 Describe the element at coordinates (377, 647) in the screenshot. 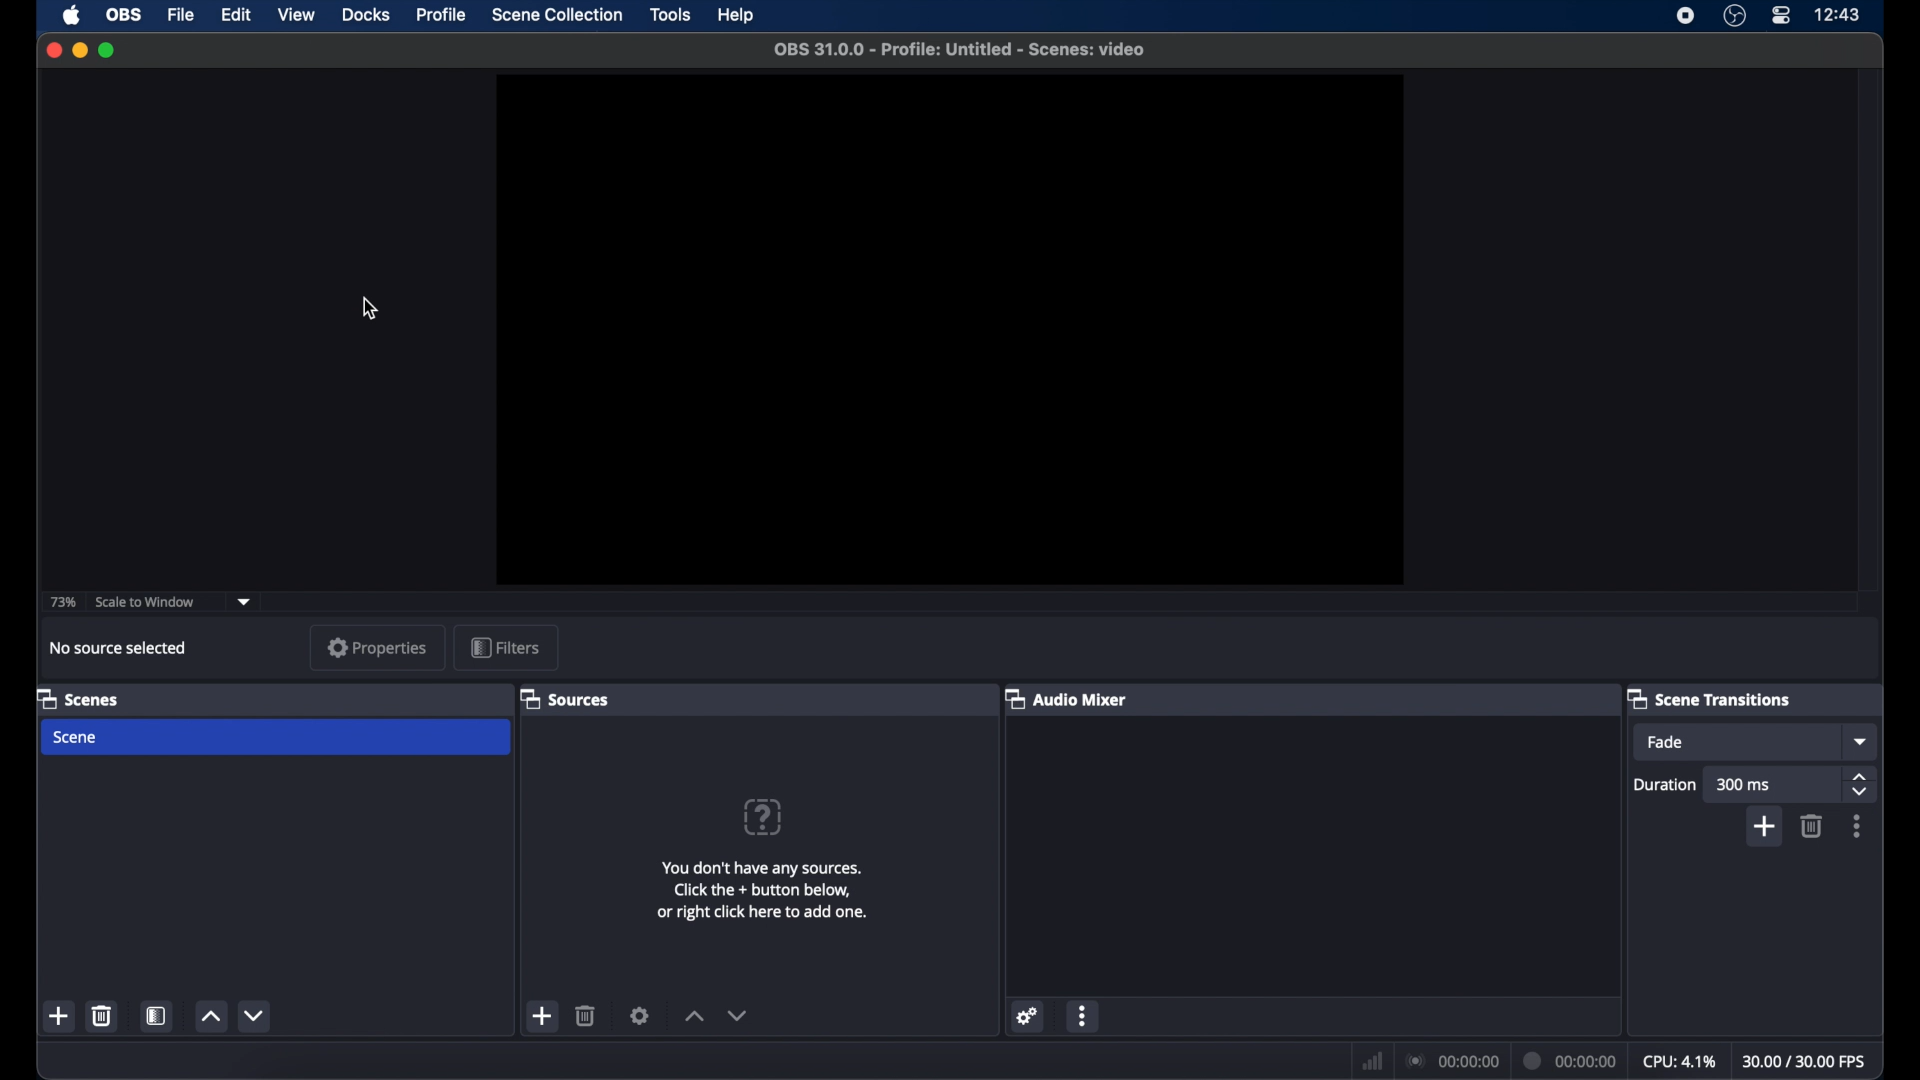

I see `properties` at that location.